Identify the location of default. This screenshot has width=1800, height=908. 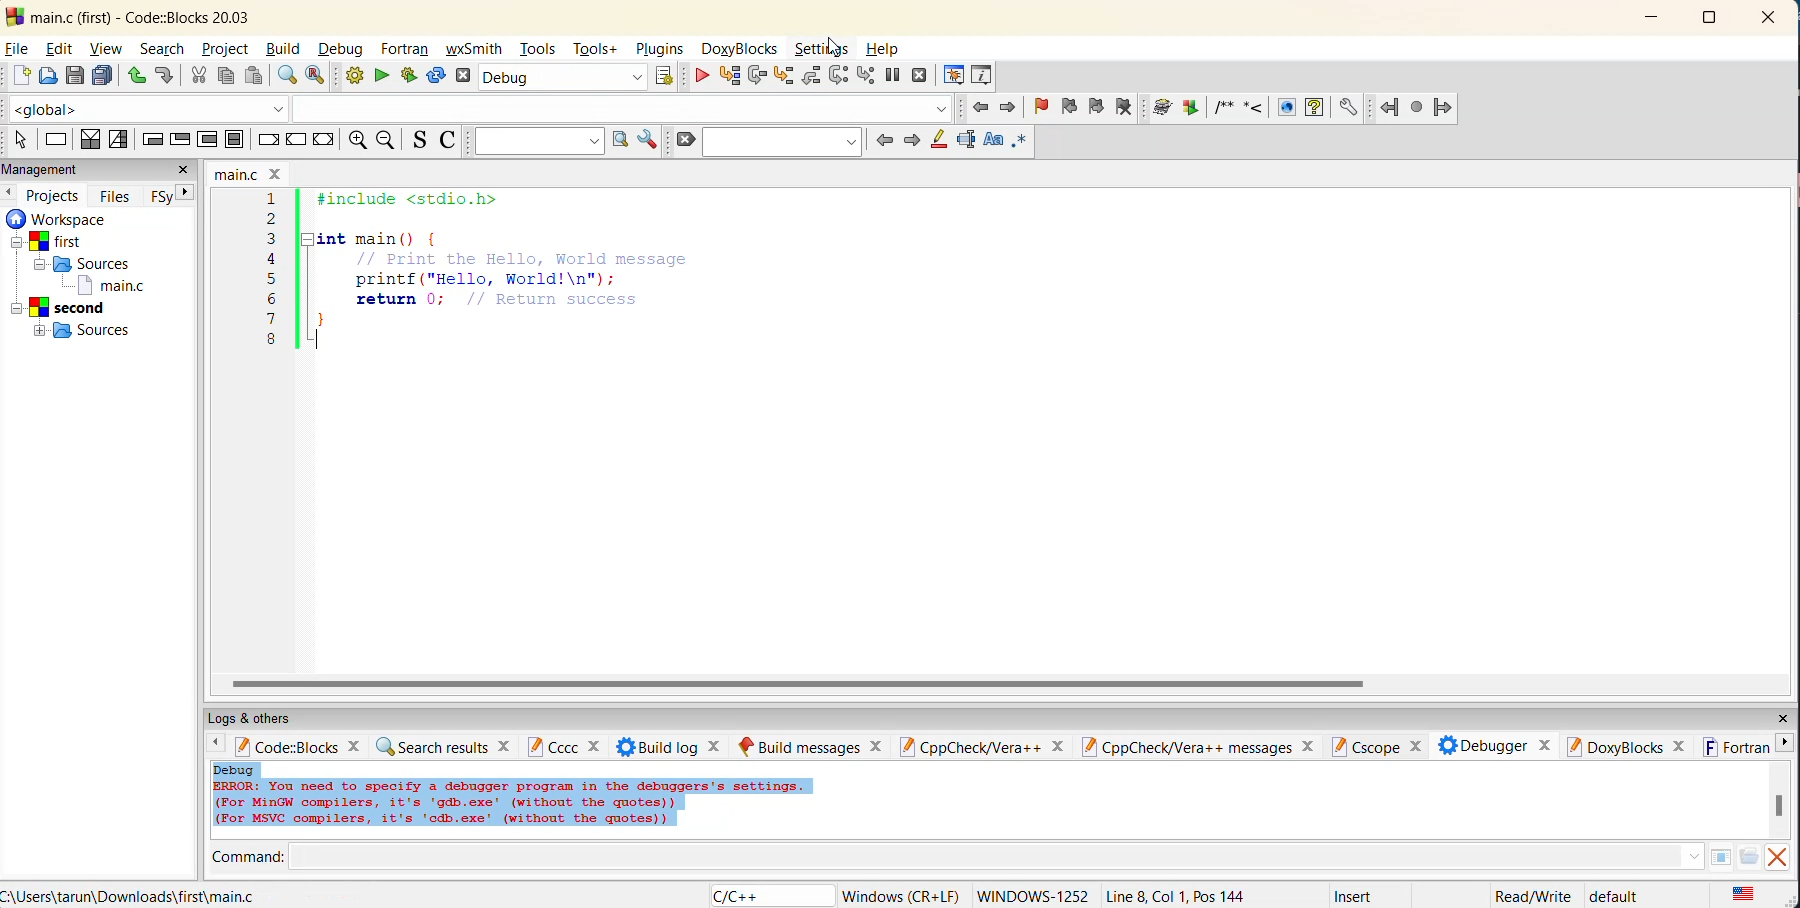
(1616, 896).